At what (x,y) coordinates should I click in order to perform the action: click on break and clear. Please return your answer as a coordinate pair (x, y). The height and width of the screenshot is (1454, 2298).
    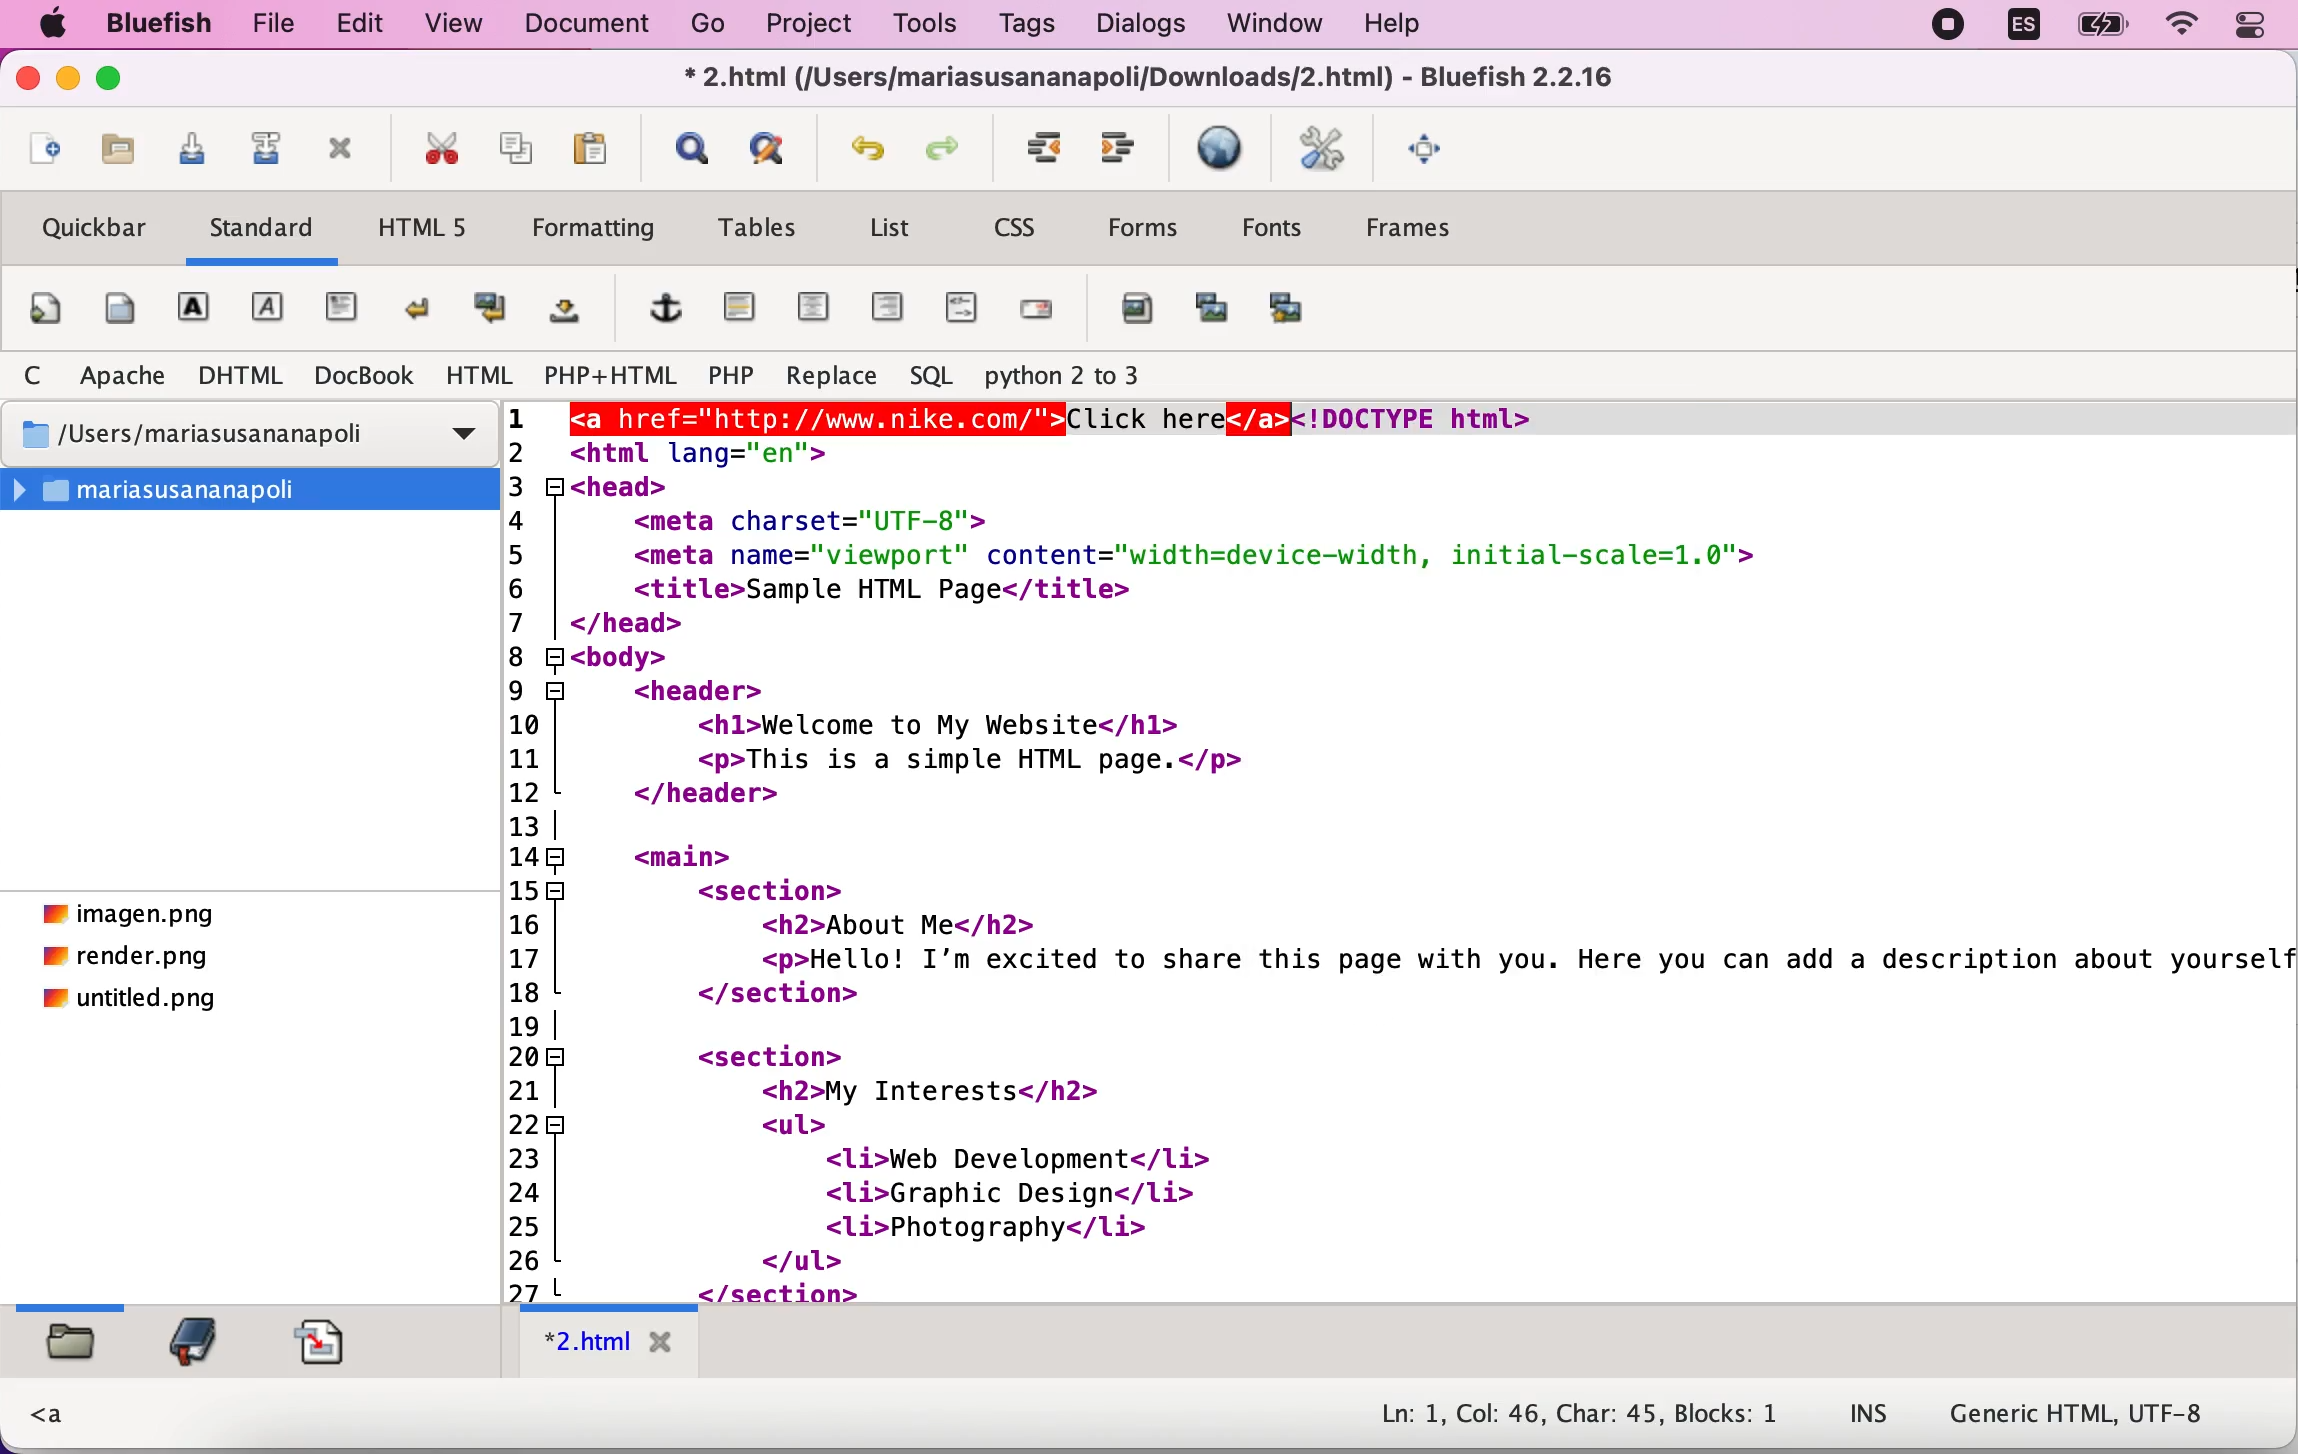
    Looking at the image, I should click on (487, 312).